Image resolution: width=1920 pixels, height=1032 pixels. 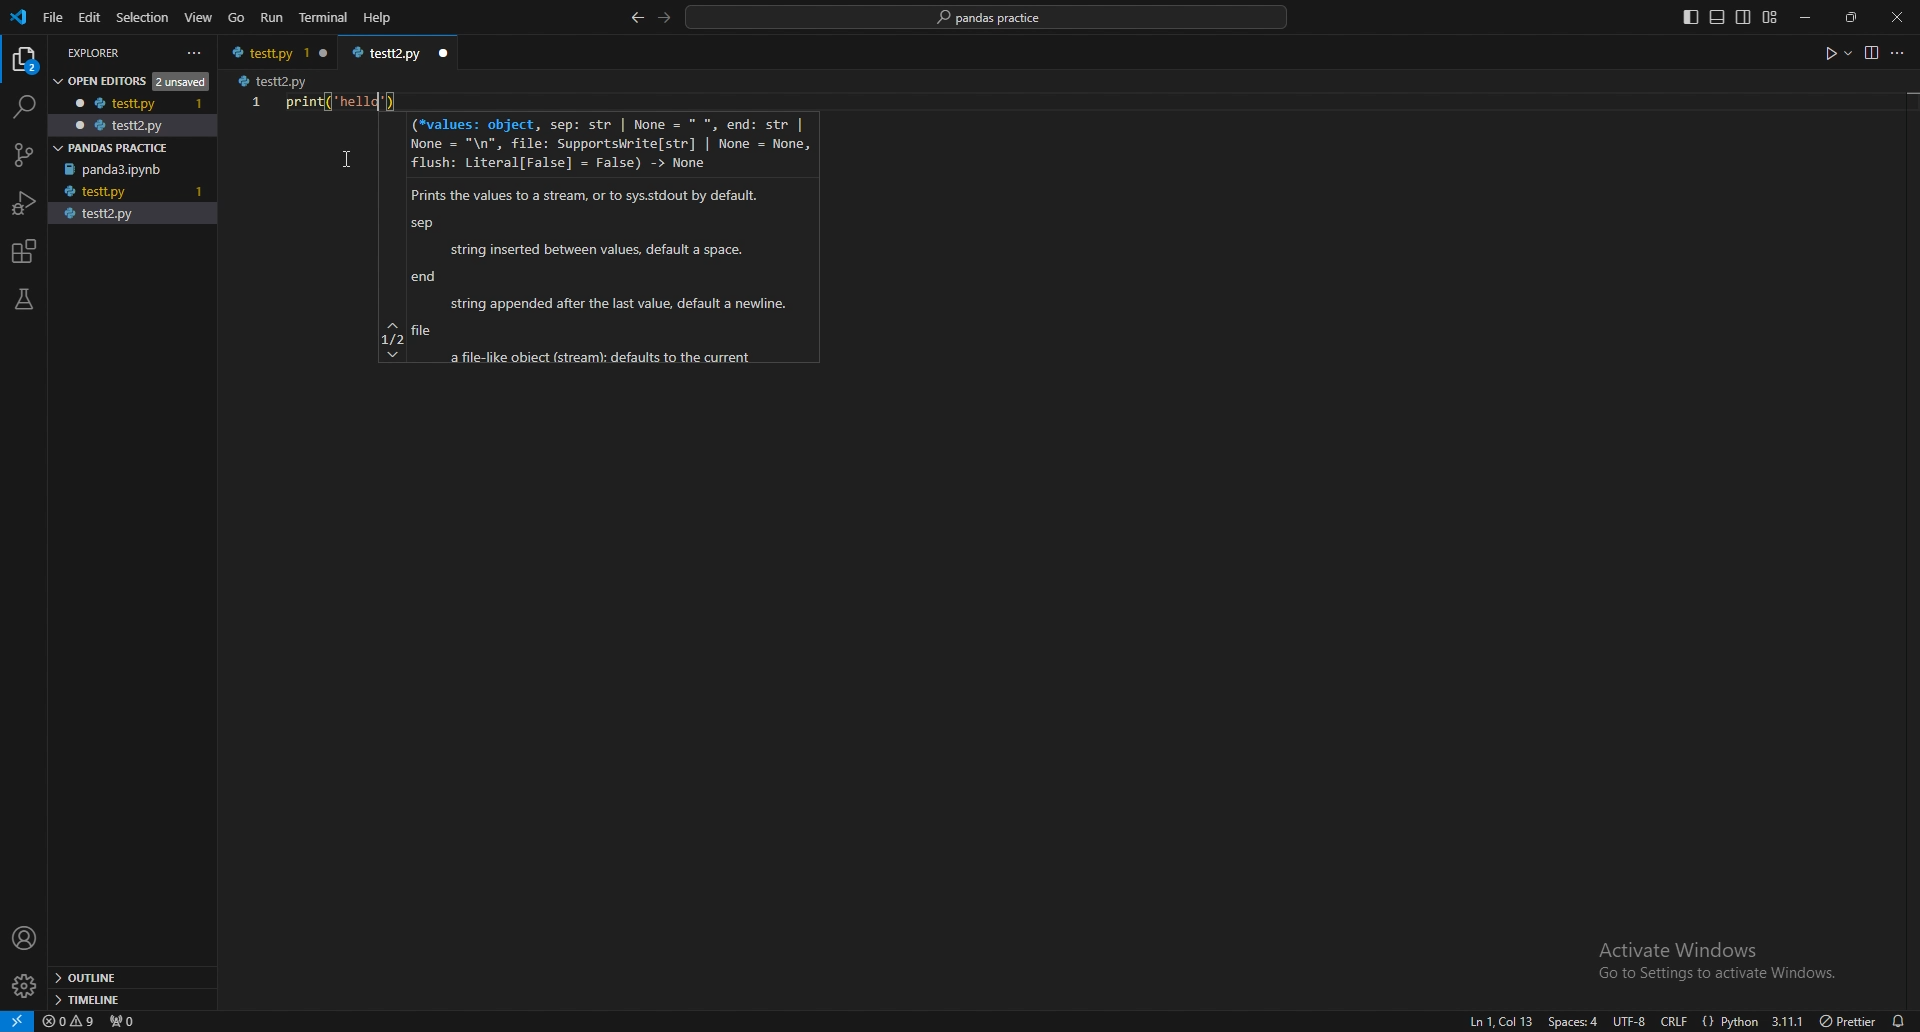 I want to click on toggle secondary side bar, so click(x=1744, y=17).